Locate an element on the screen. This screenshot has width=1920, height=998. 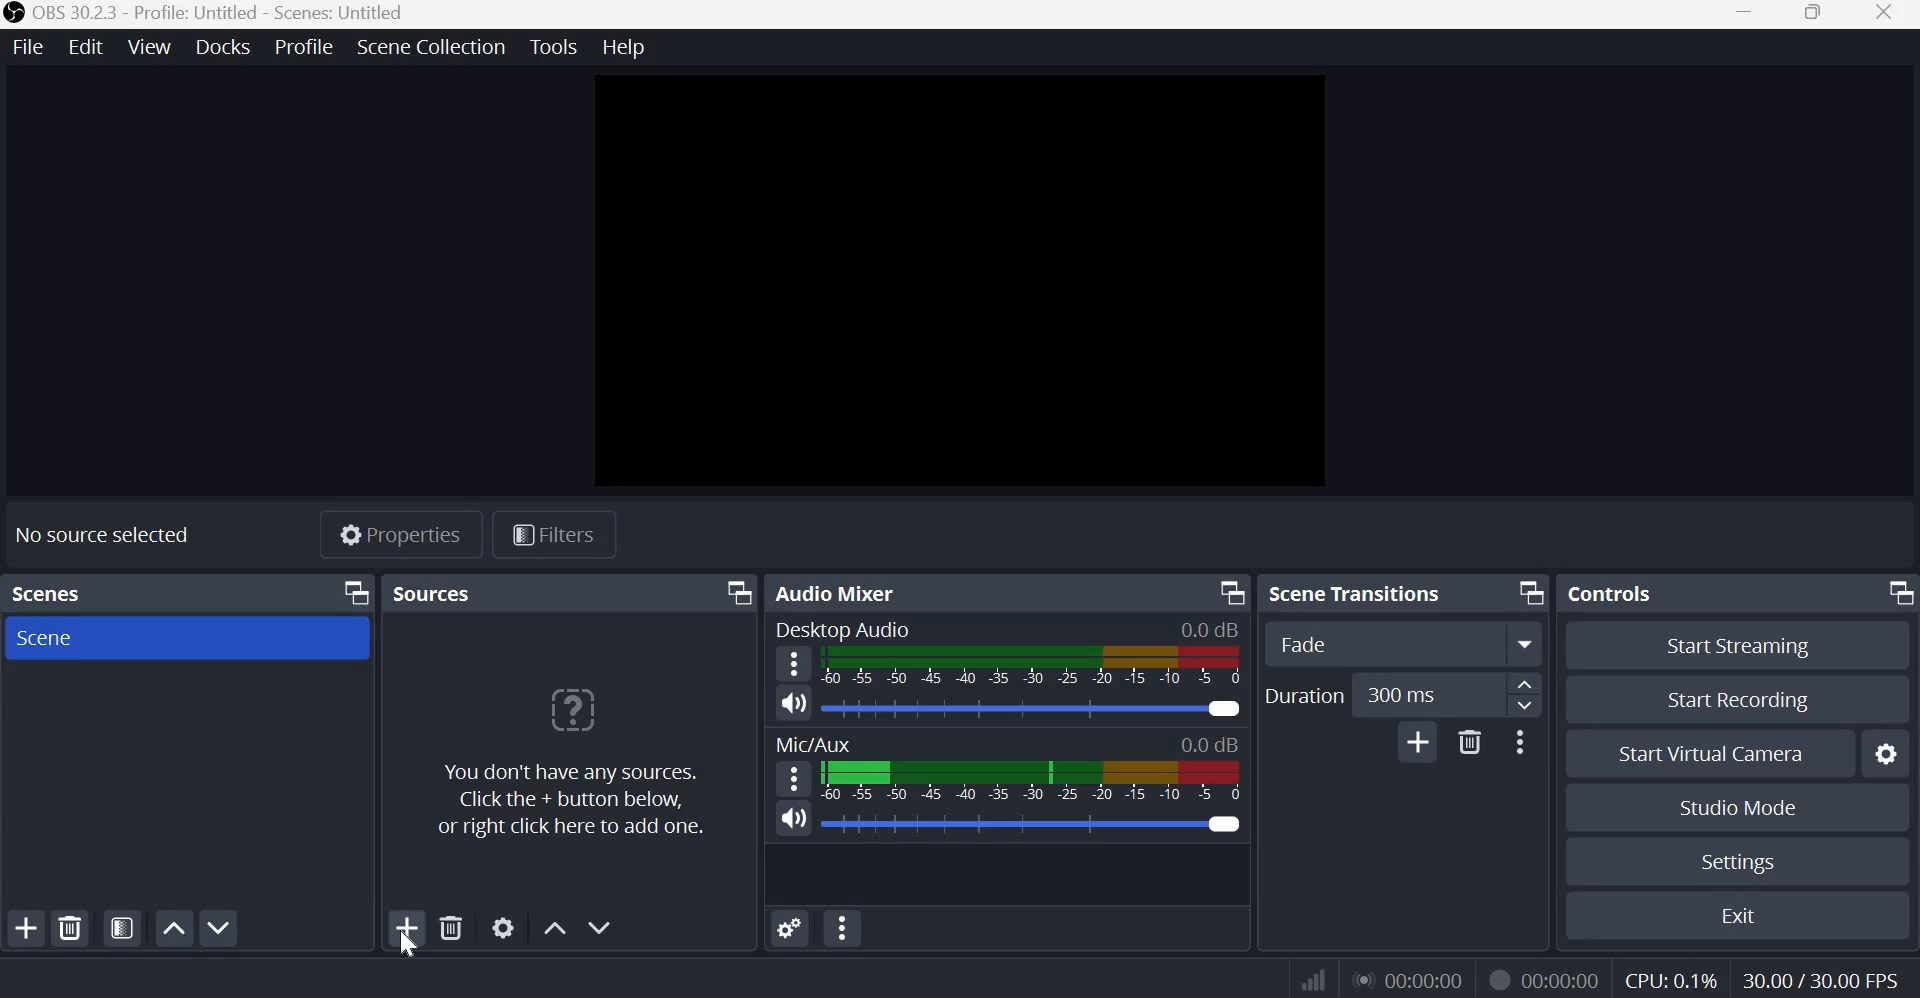
Sources is located at coordinates (434, 592).